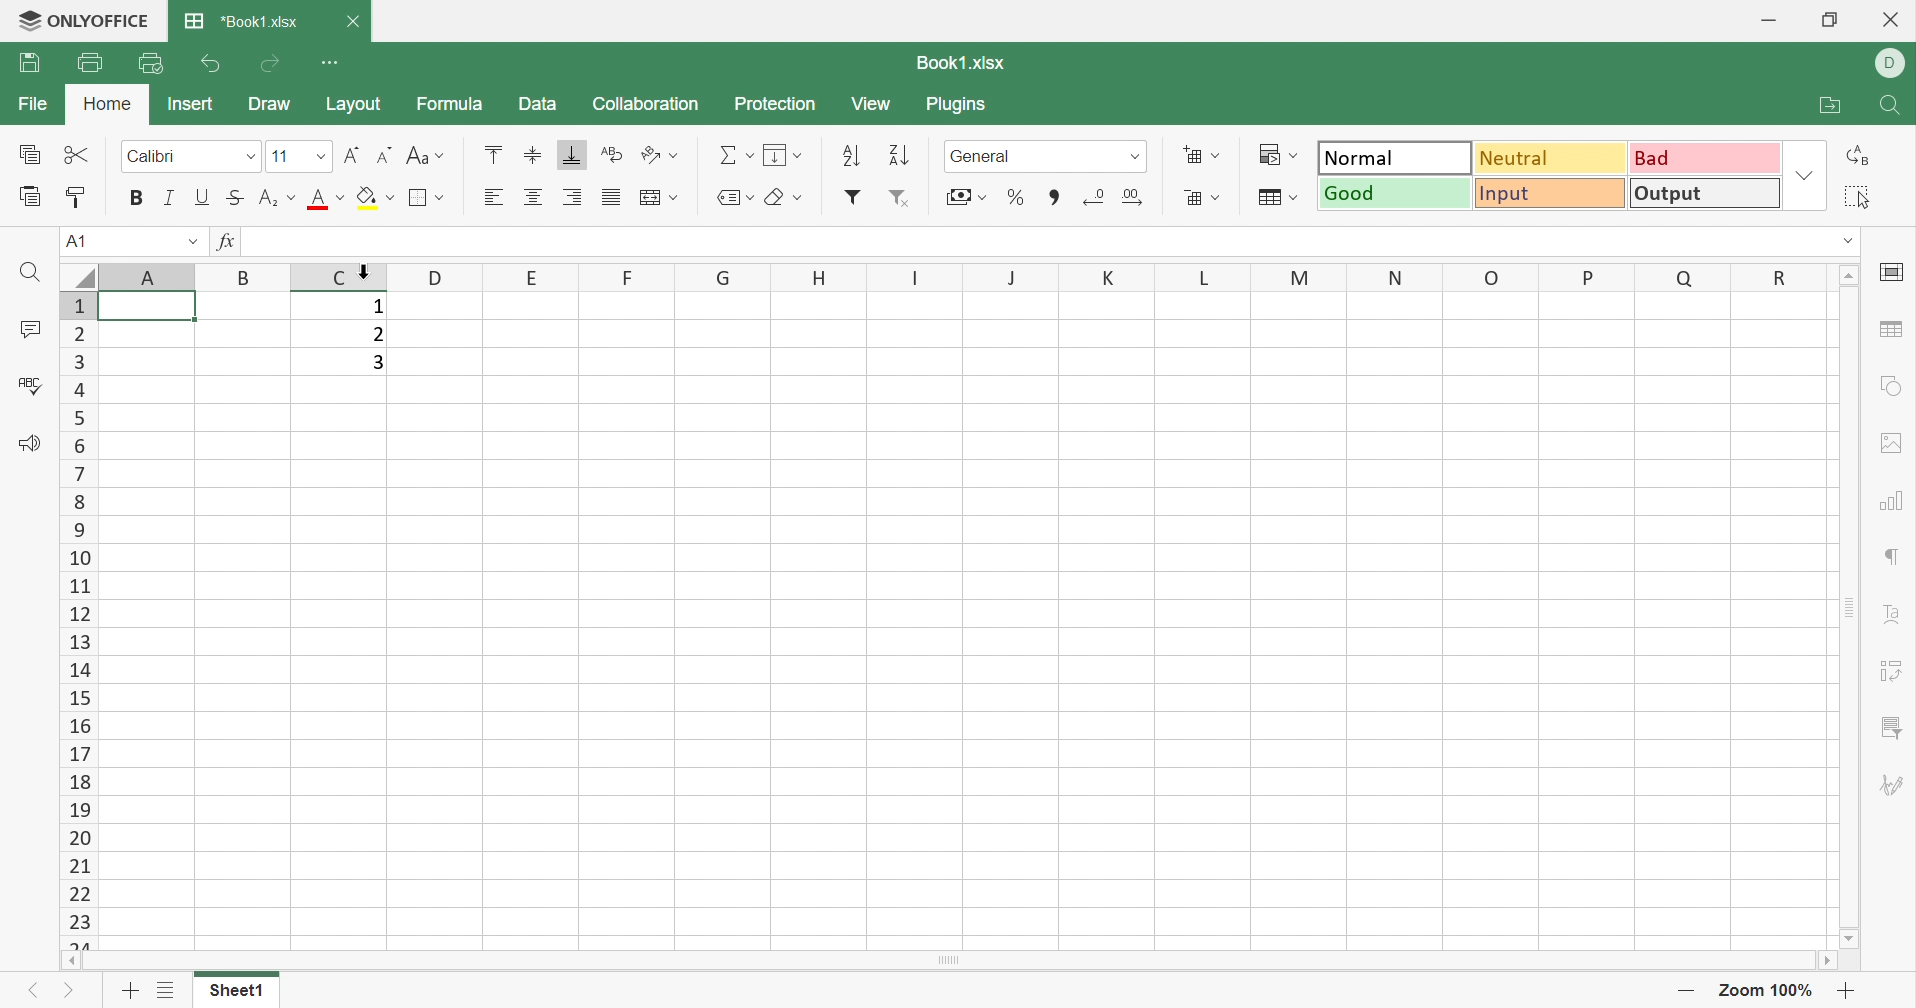 The width and height of the screenshot is (1916, 1008). Describe the element at coordinates (417, 199) in the screenshot. I see `Borders` at that location.